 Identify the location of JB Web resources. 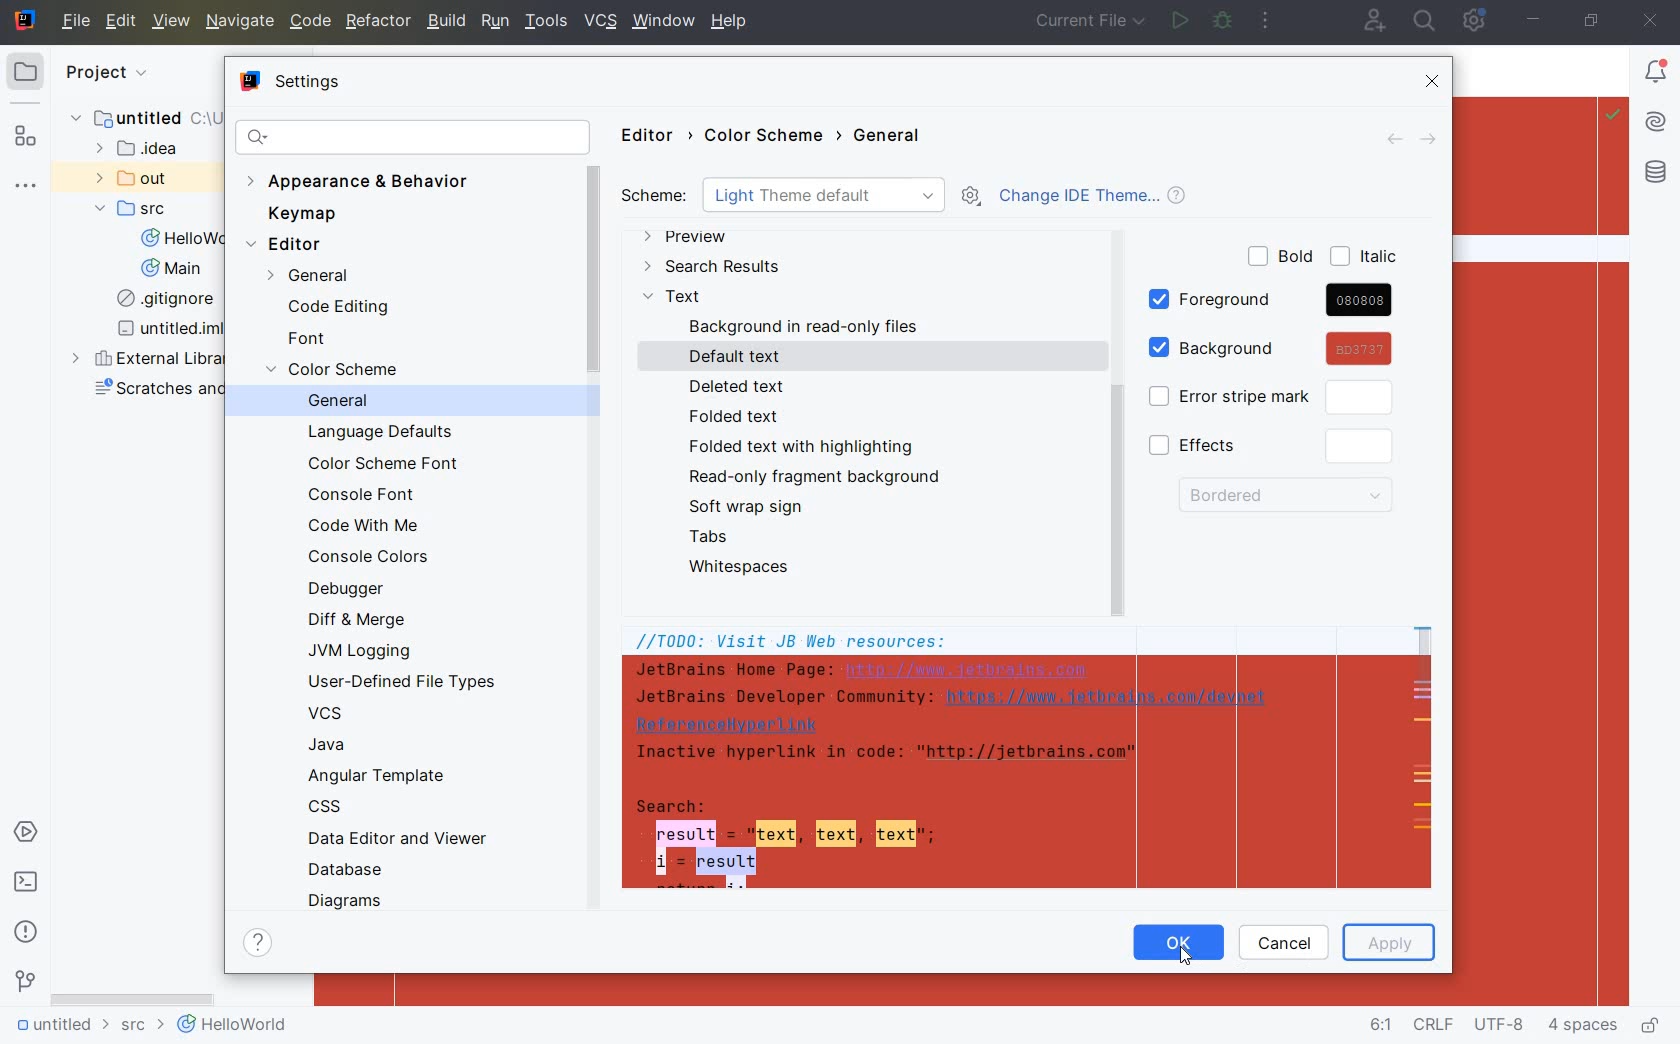
(962, 761).